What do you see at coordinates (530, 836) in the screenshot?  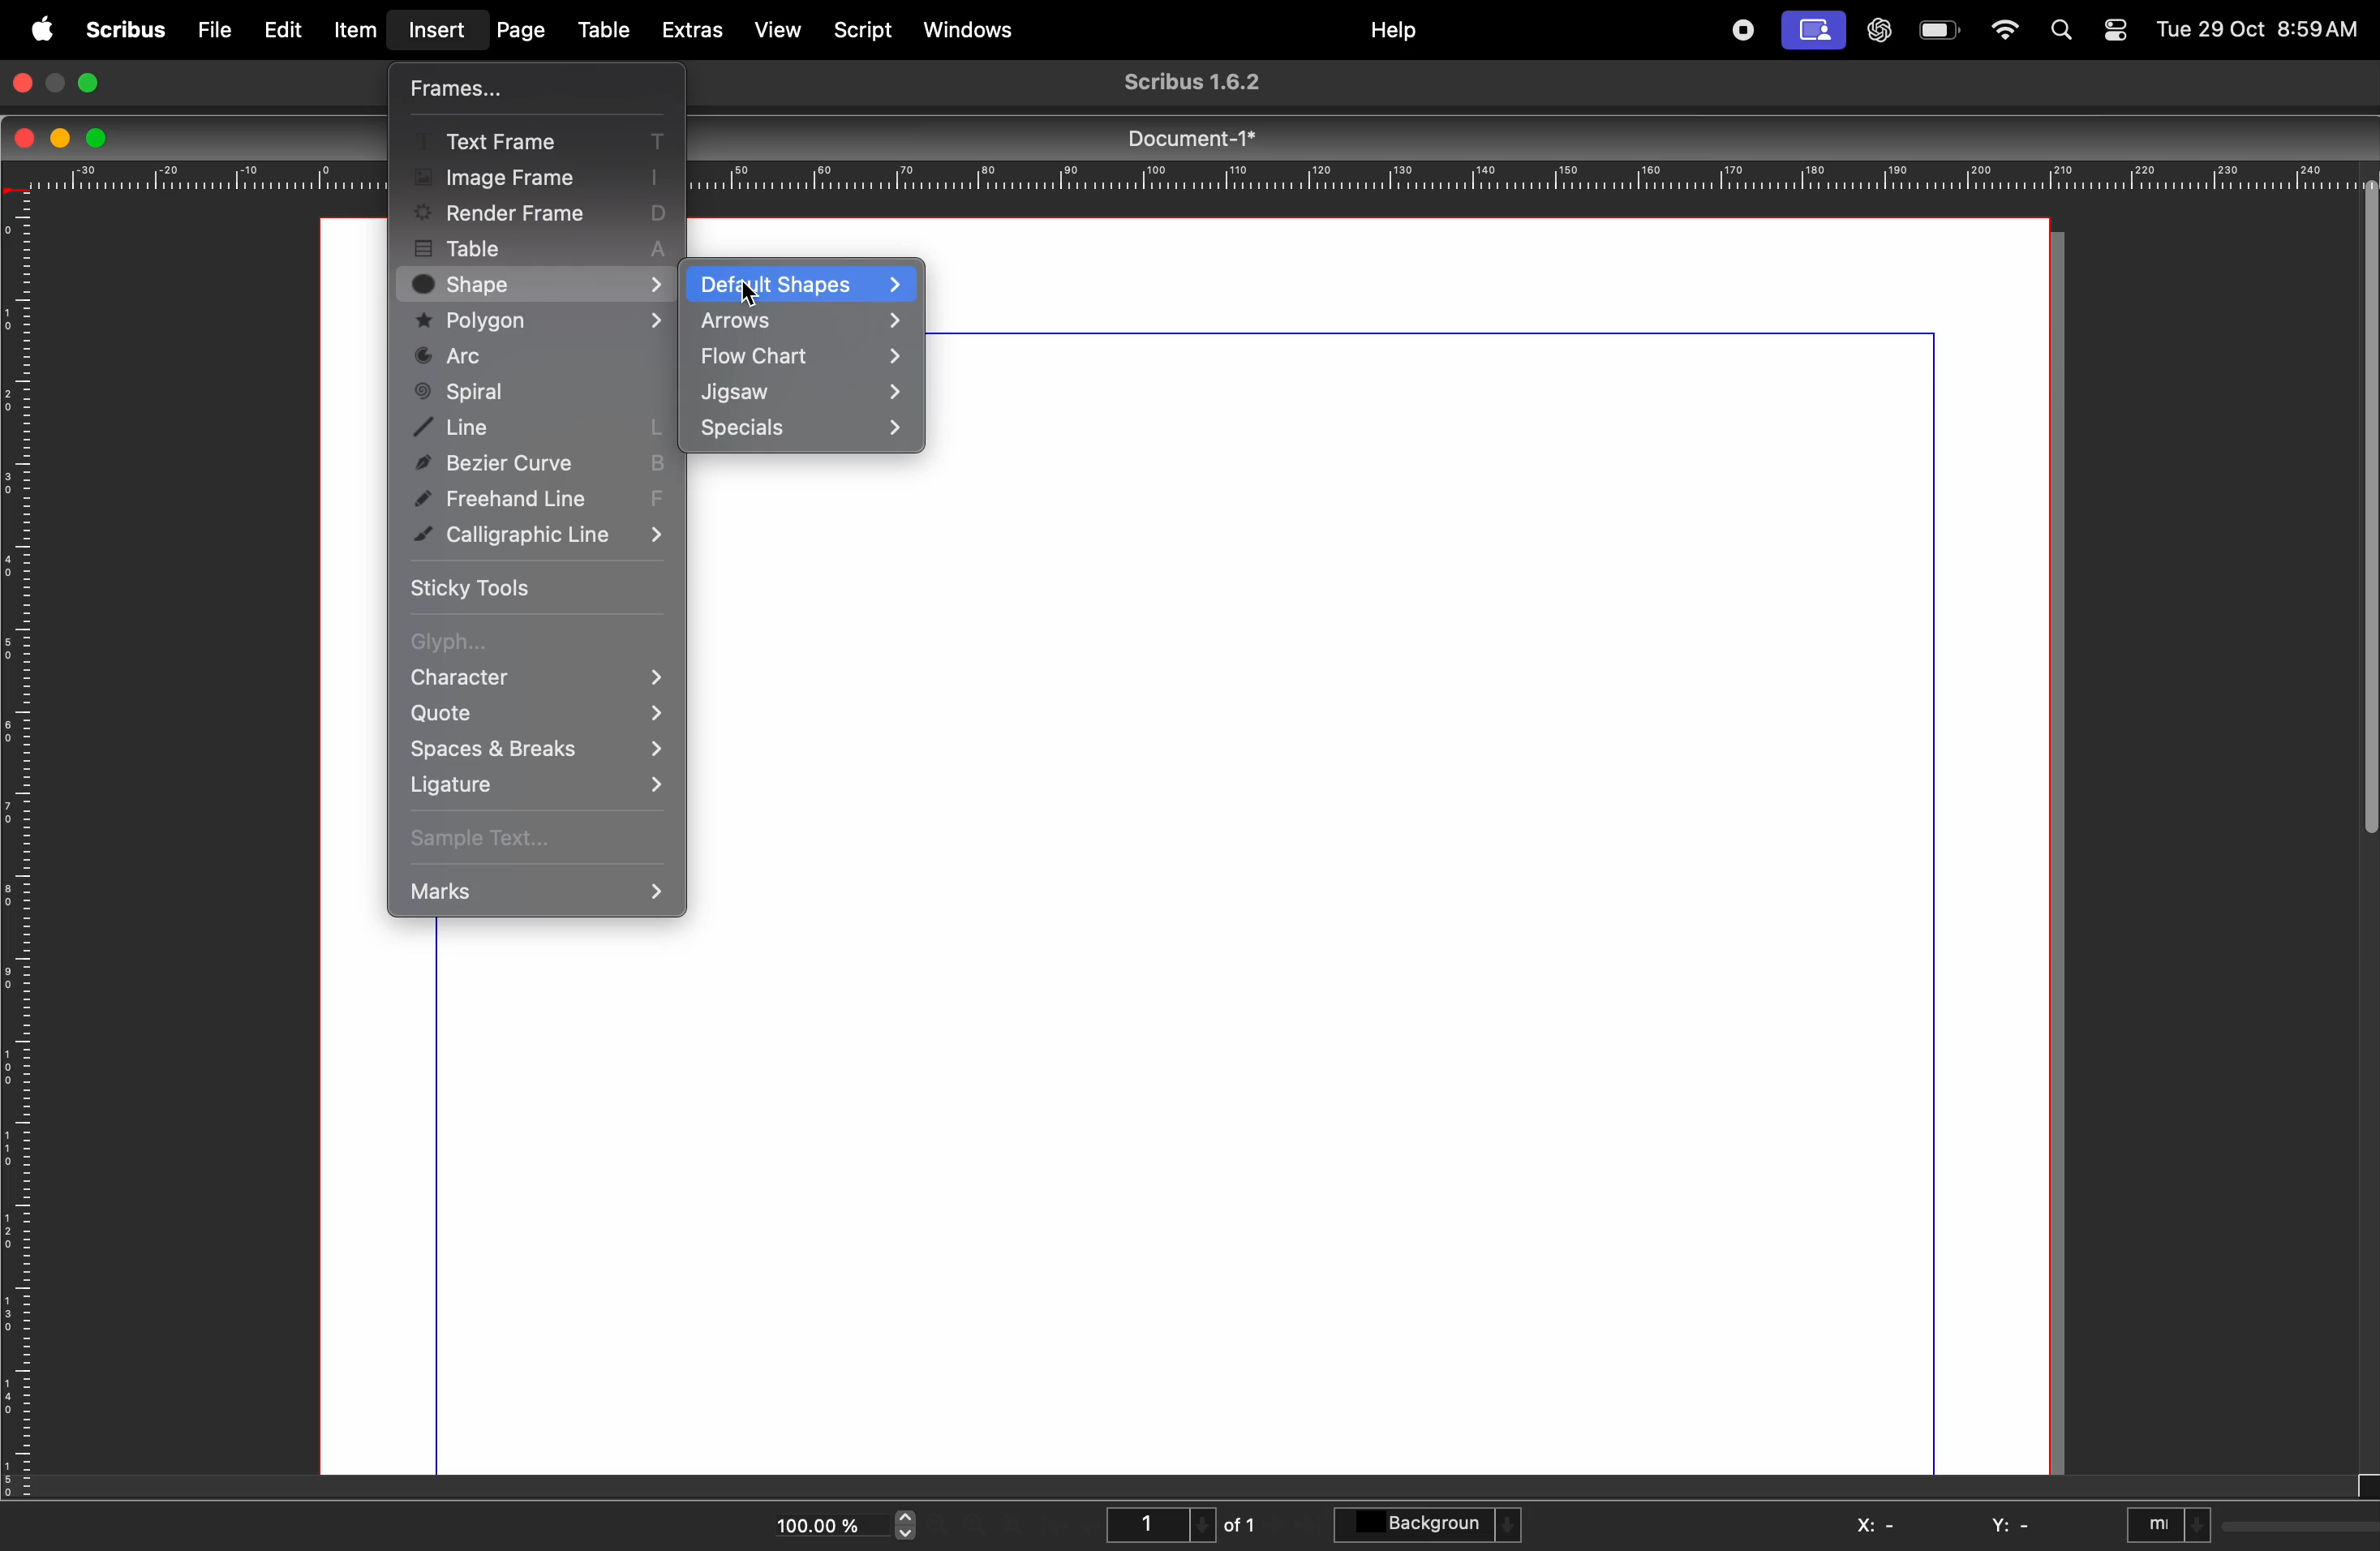 I see `sample text` at bounding box center [530, 836].